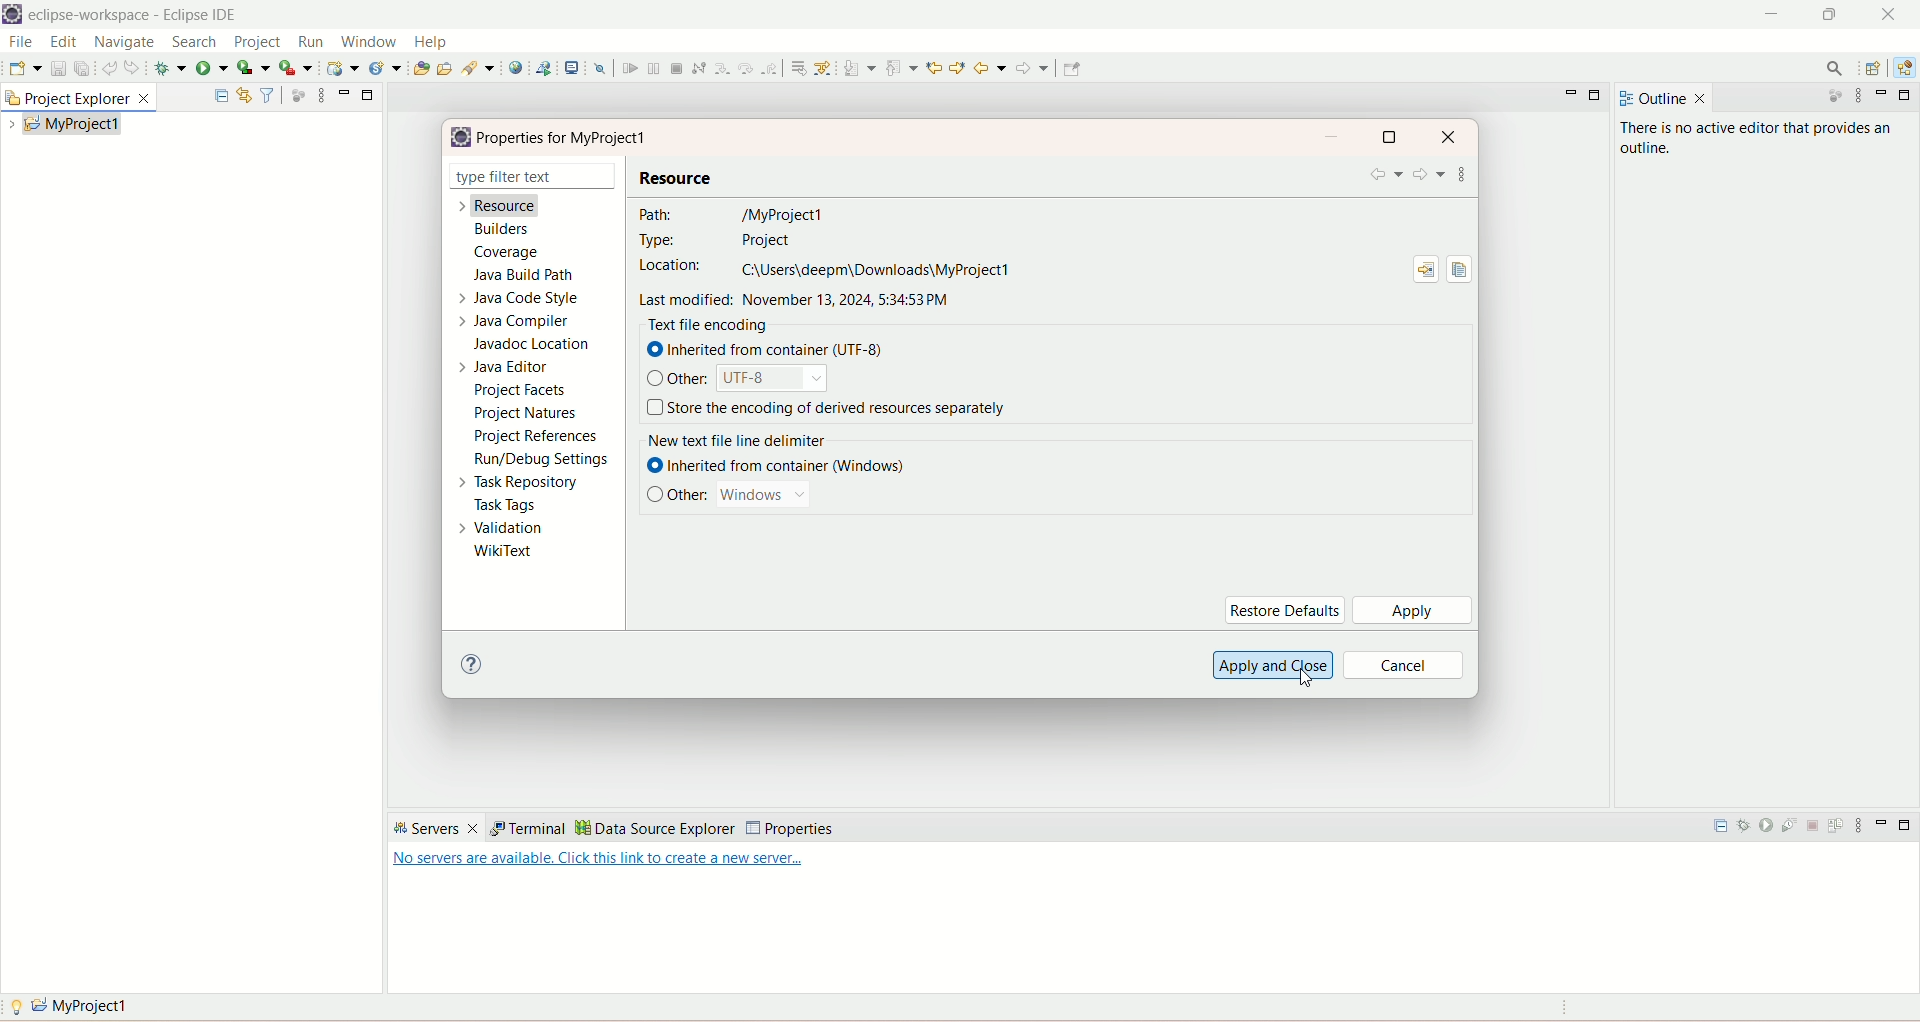 Image resolution: width=1920 pixels, height=1022 pixels. I want to click on cursor, so click(1304, 680).